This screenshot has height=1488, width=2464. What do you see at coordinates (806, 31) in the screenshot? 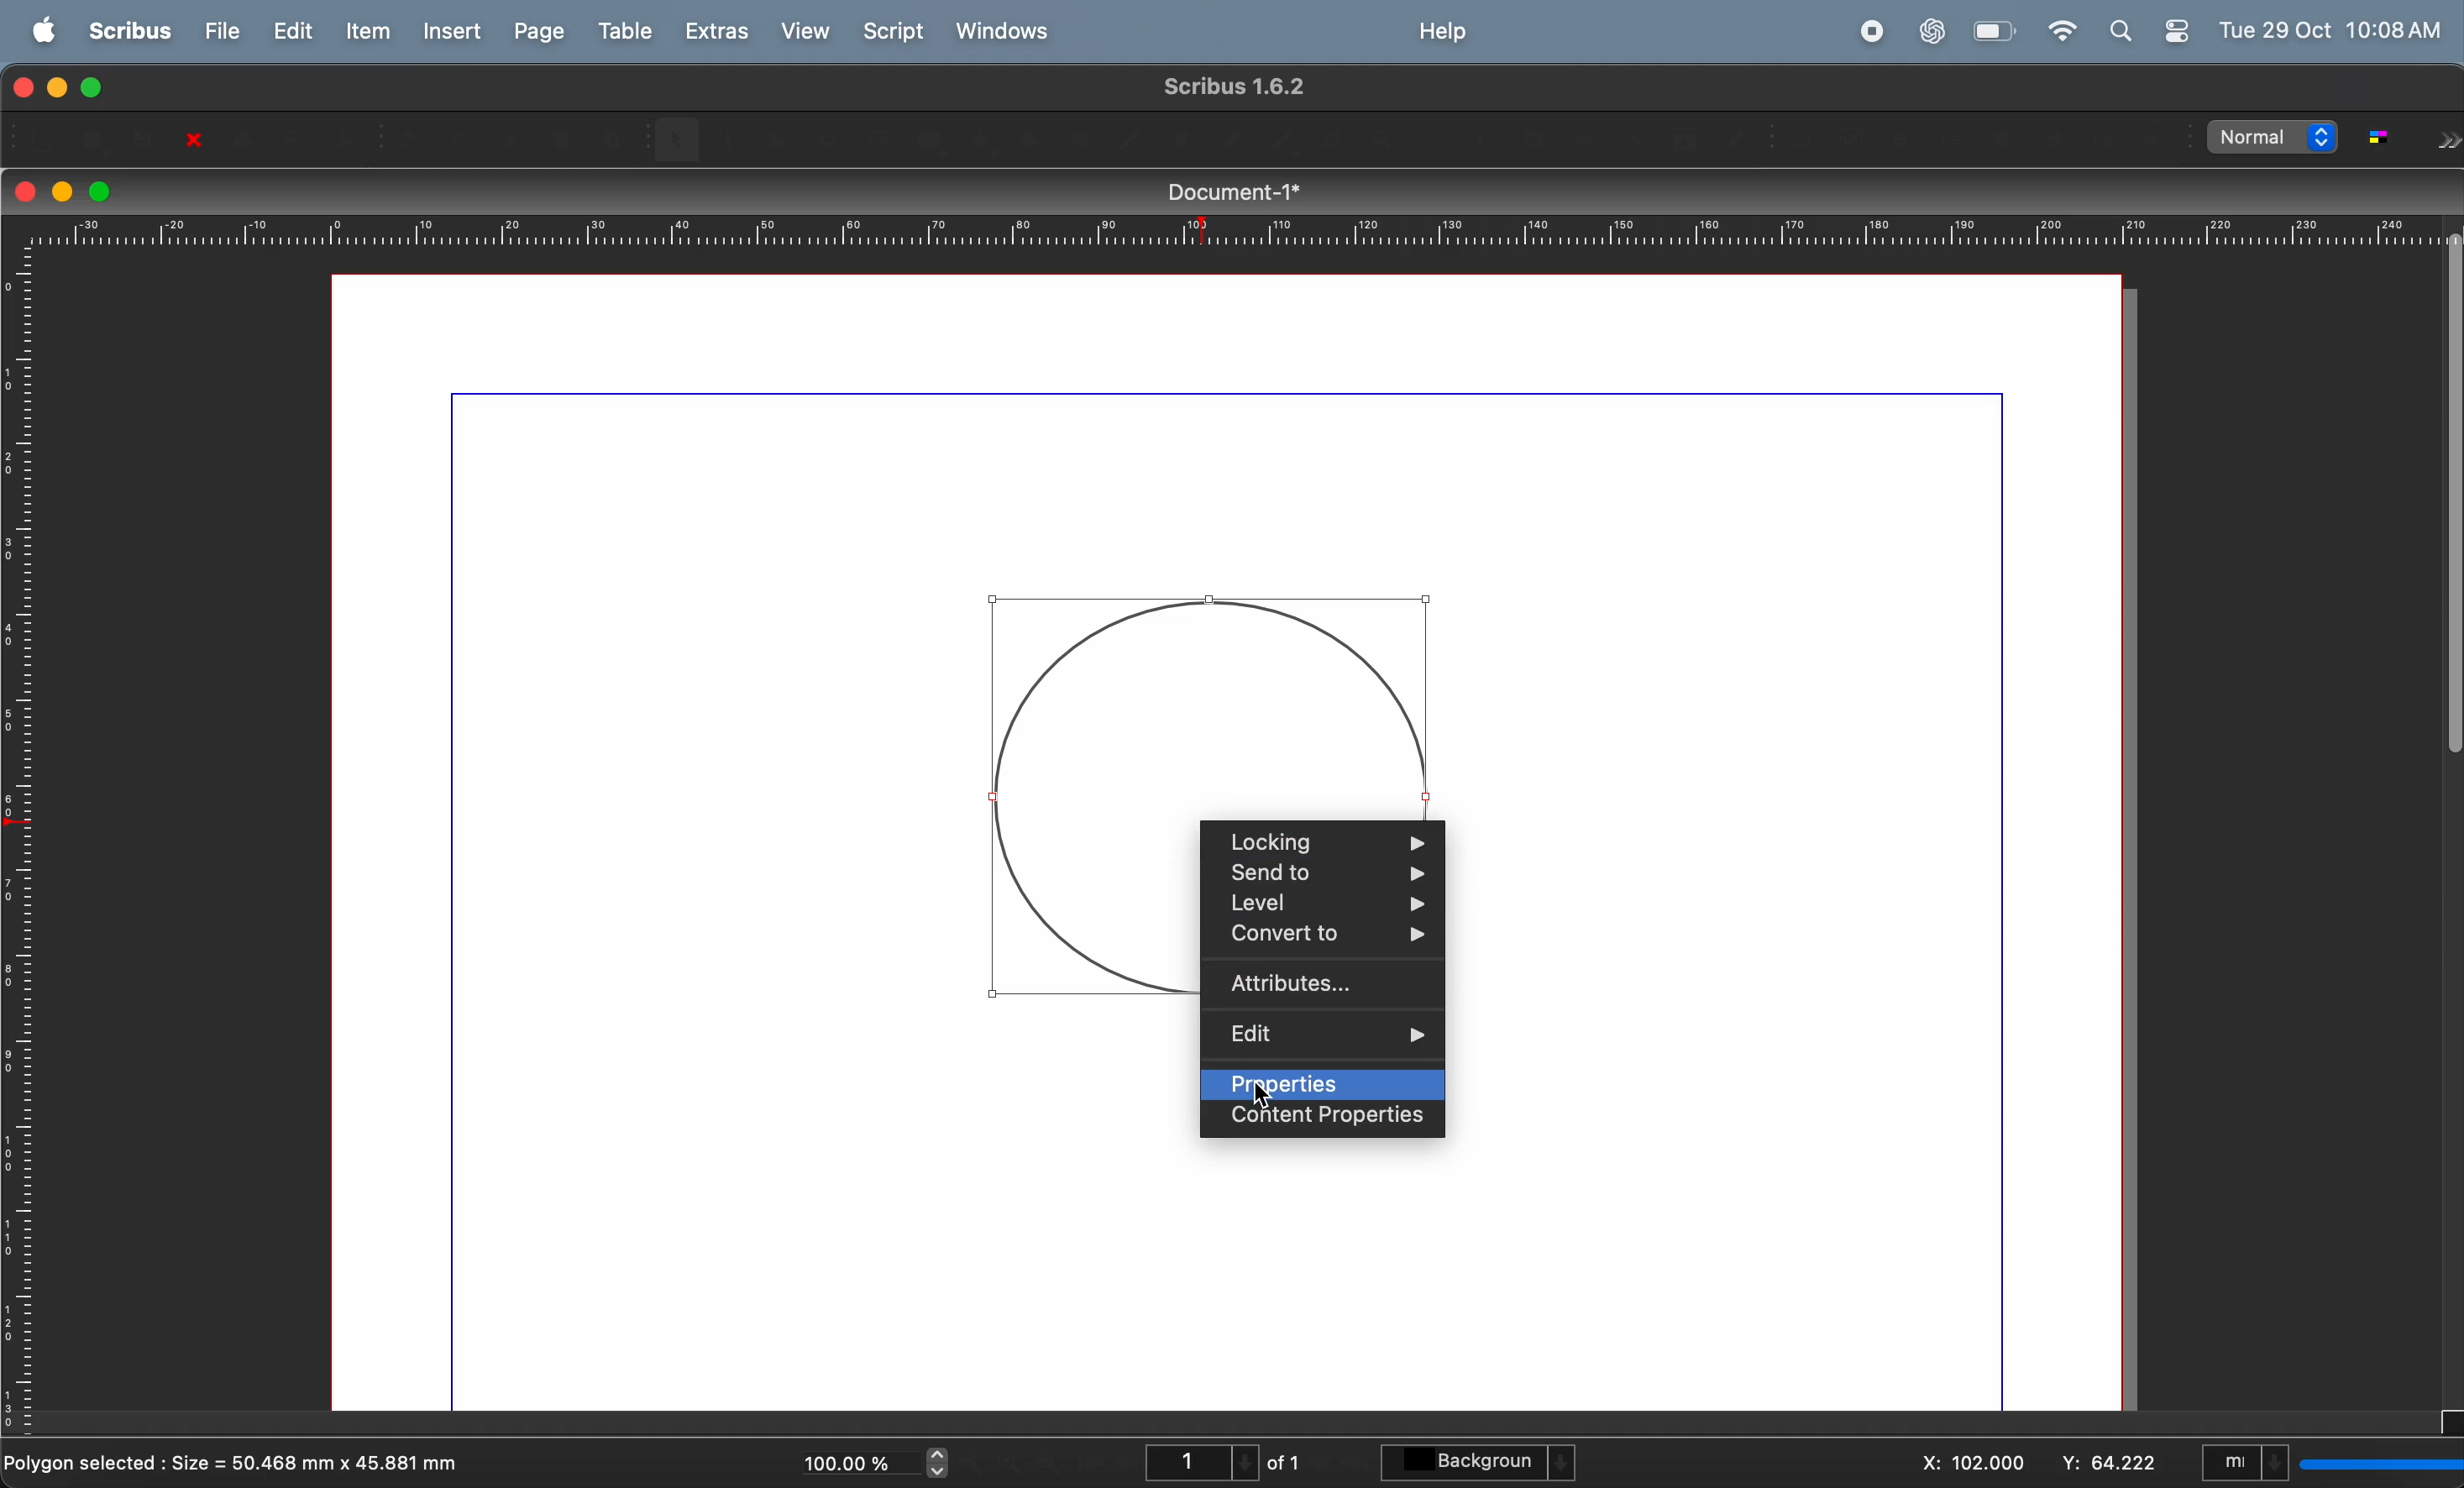
I see `view` at bounding box center [806, 31].